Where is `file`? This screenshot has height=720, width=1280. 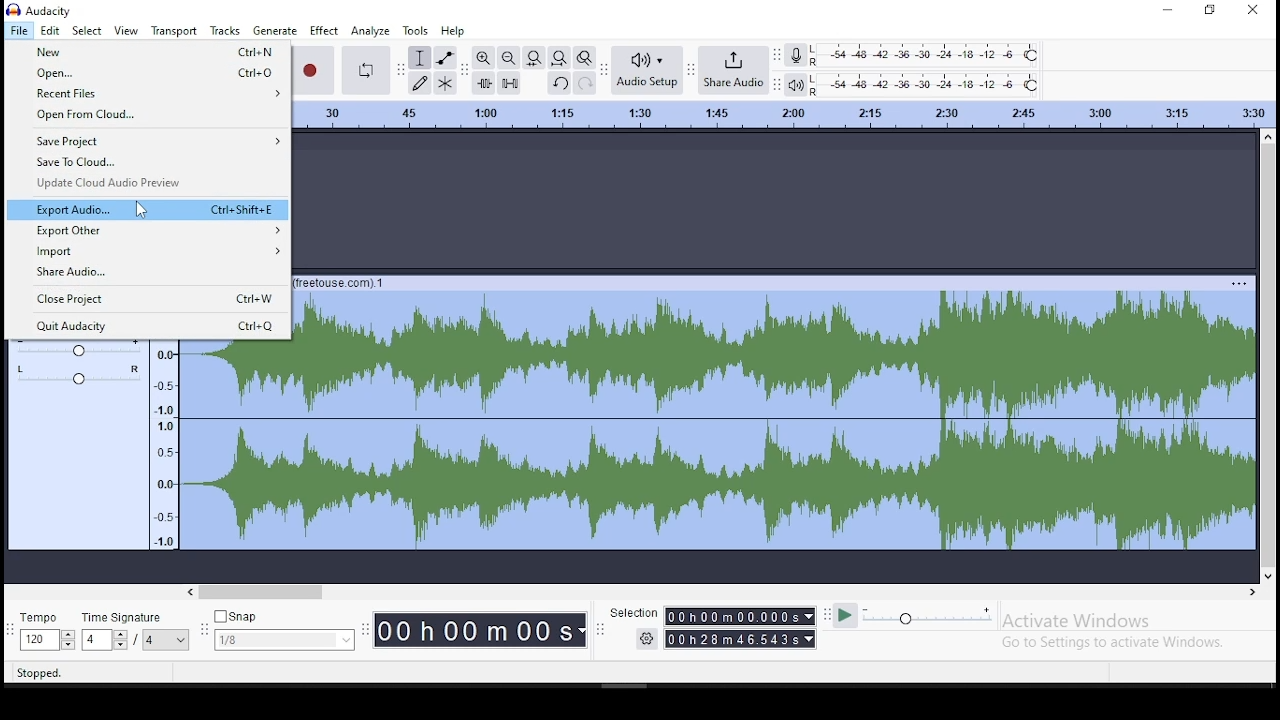
file is located at coordinates (18, 30).